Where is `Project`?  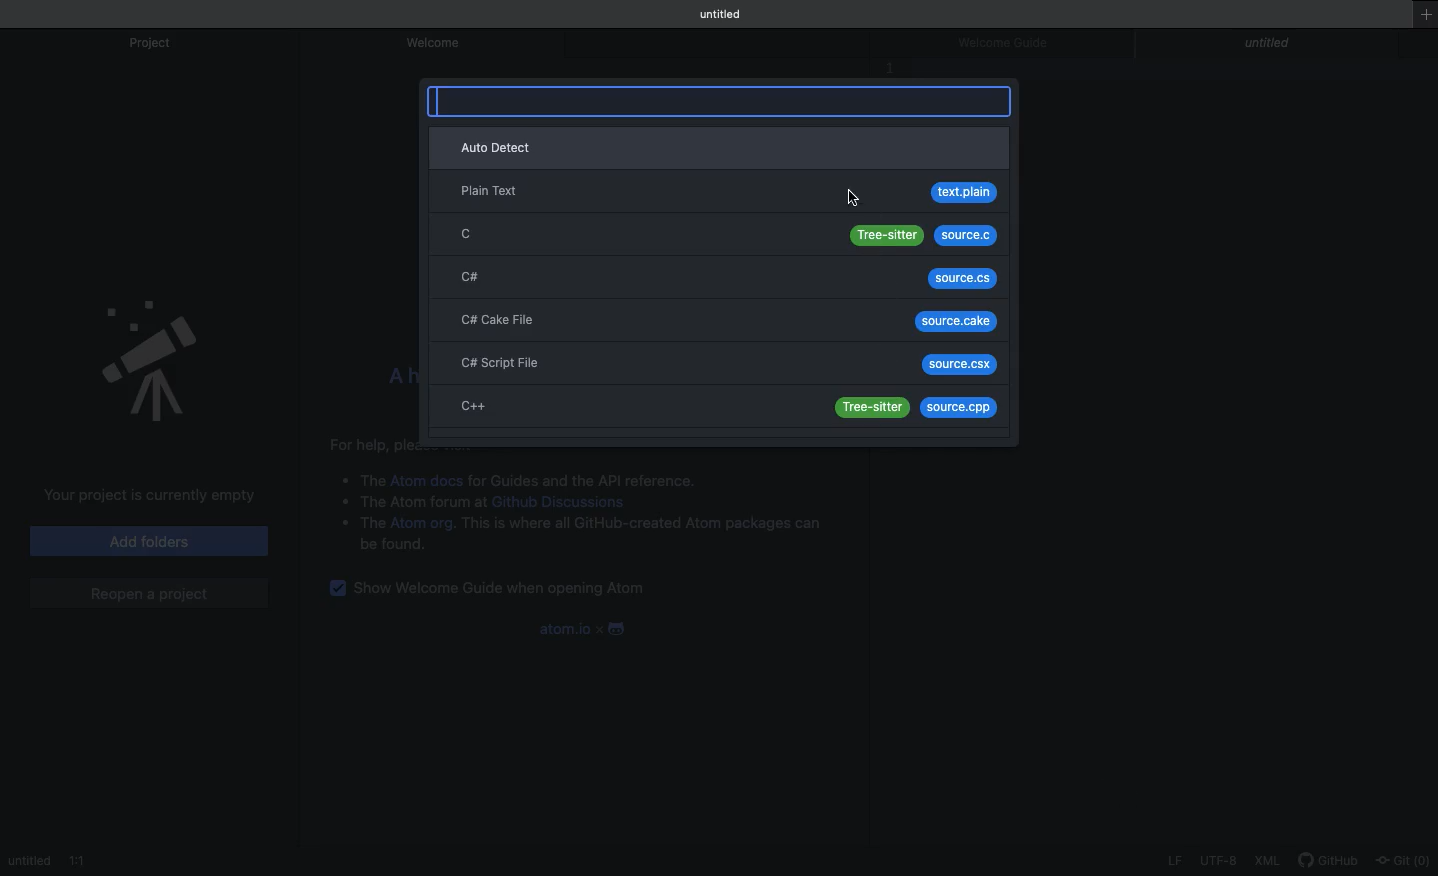
Project is located at coordinates (150, 362).